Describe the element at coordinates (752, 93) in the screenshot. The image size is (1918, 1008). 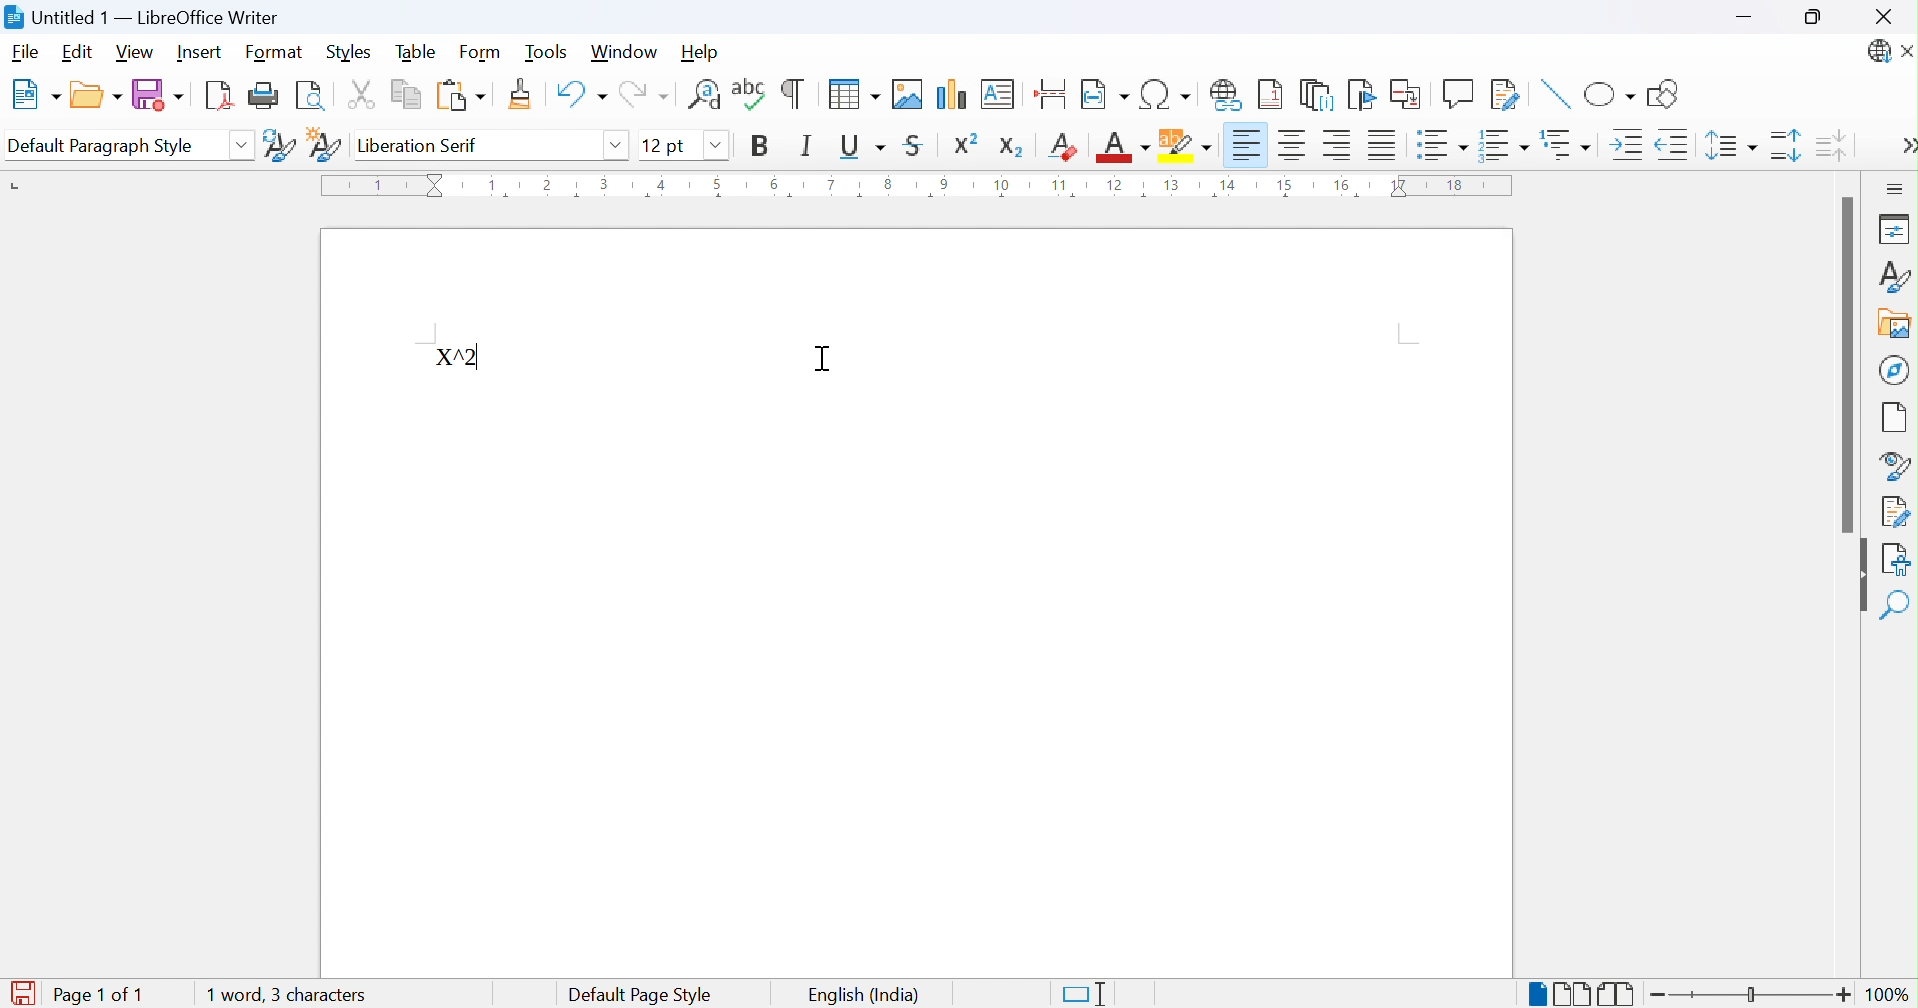
I see `Check spelling` at that location.